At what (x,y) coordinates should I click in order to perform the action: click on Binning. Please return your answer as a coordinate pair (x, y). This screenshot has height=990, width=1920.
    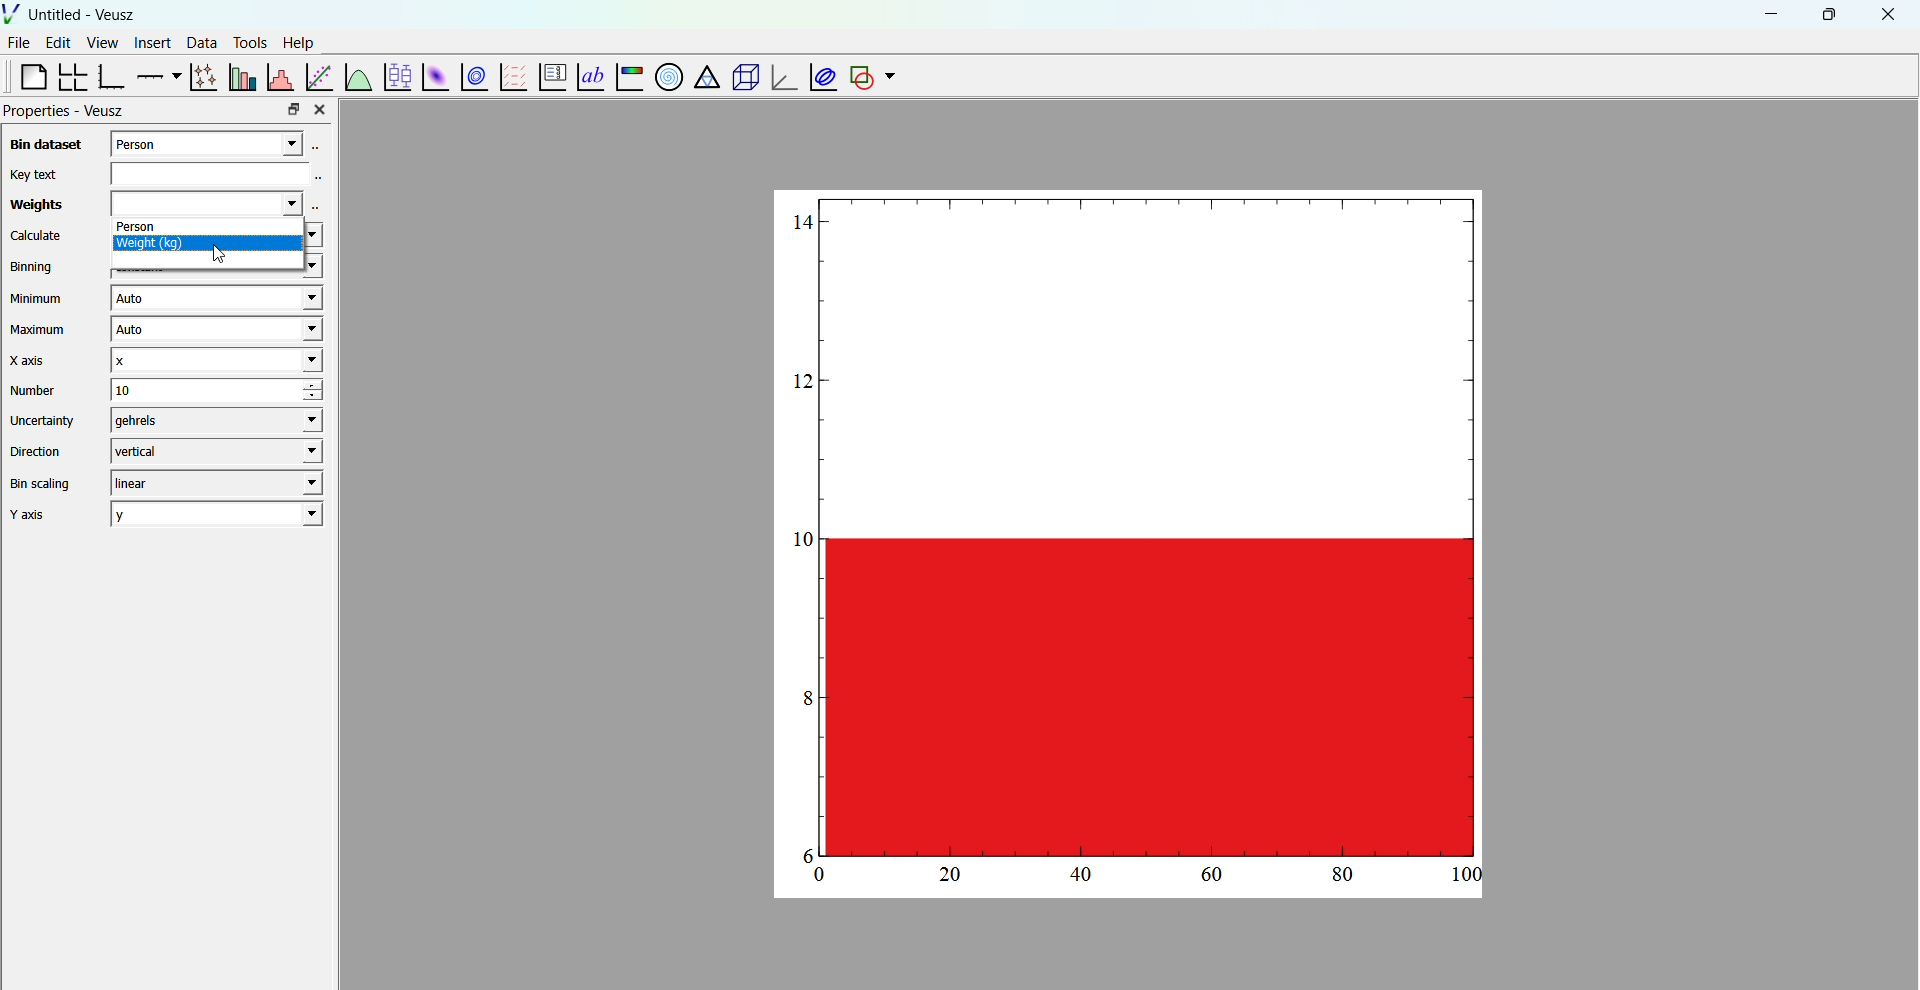
    Looking at the image, I should click on (35, 267).